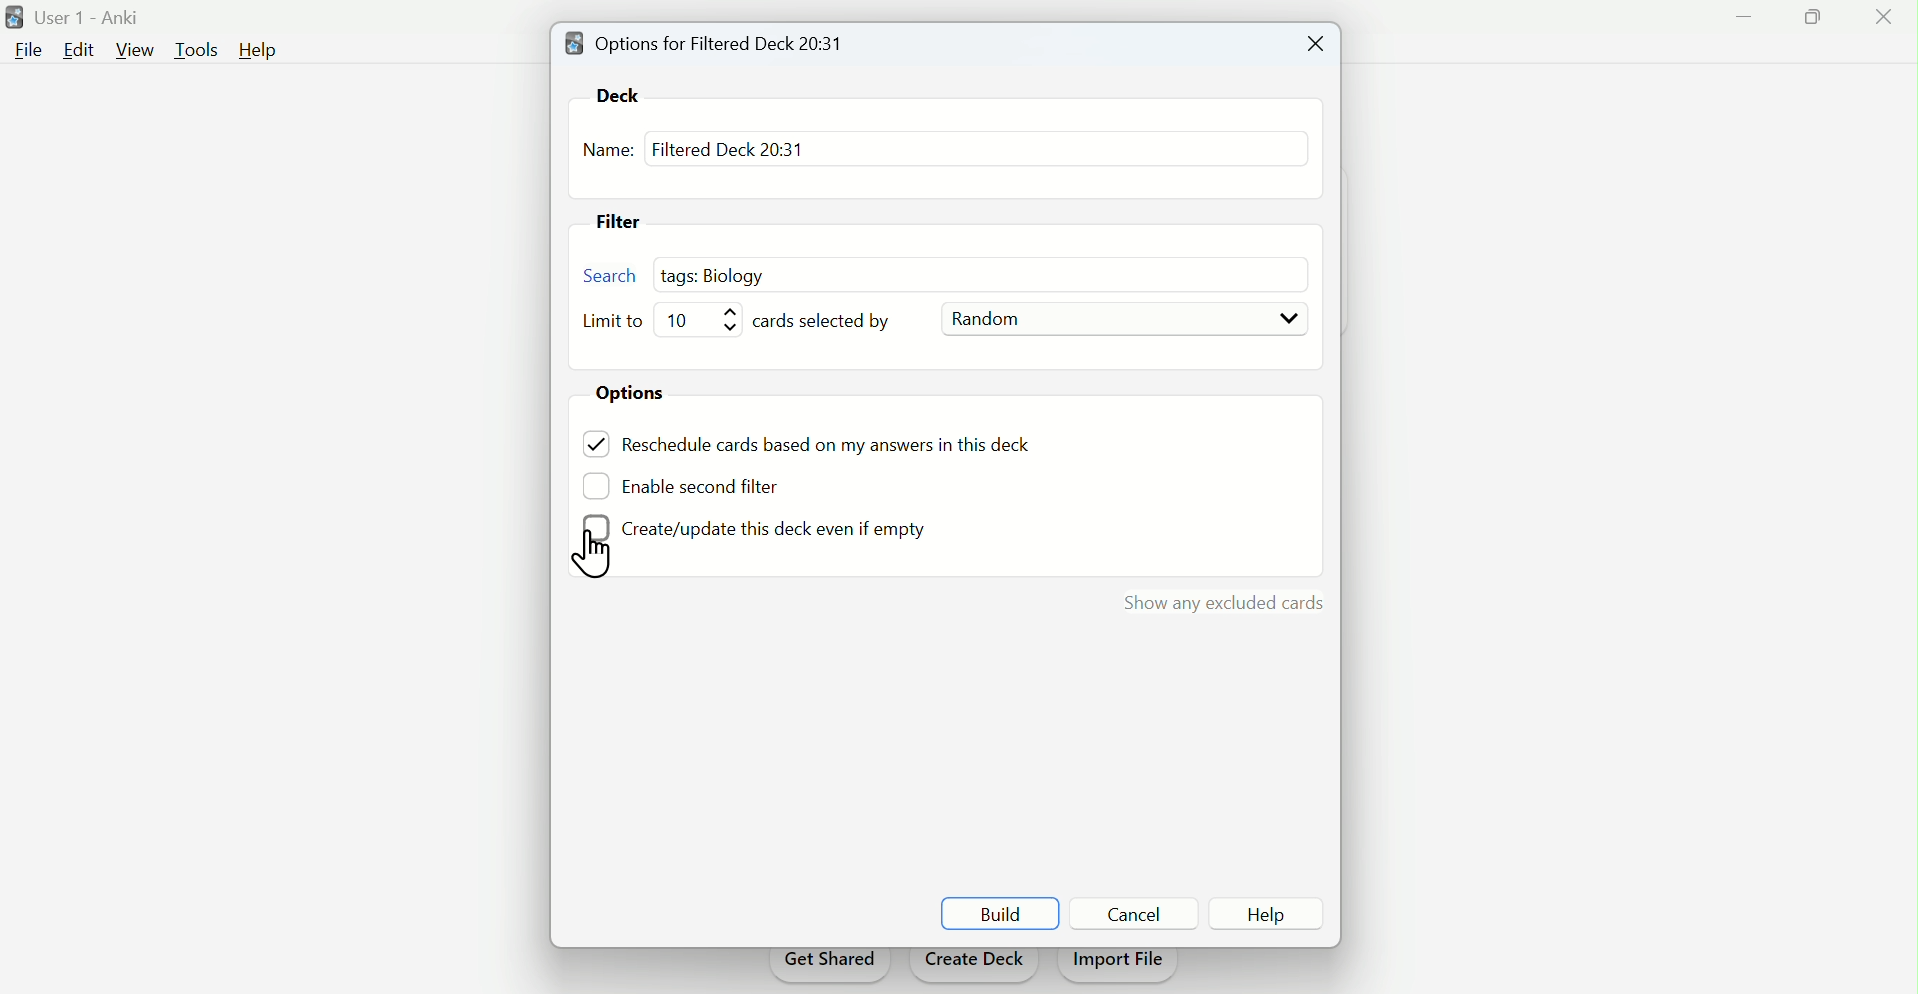  I want to click on Close tab, so click(1311, 45).